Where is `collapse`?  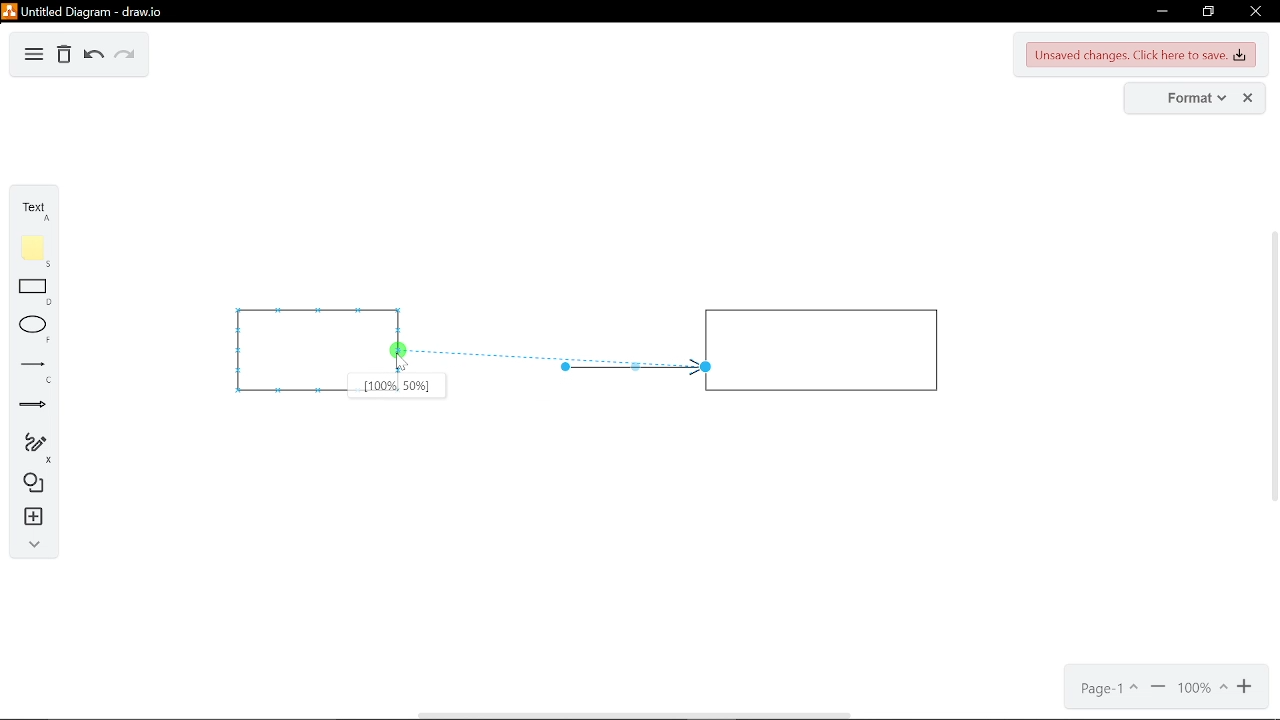 collapse is located at coordinates (33, 544).